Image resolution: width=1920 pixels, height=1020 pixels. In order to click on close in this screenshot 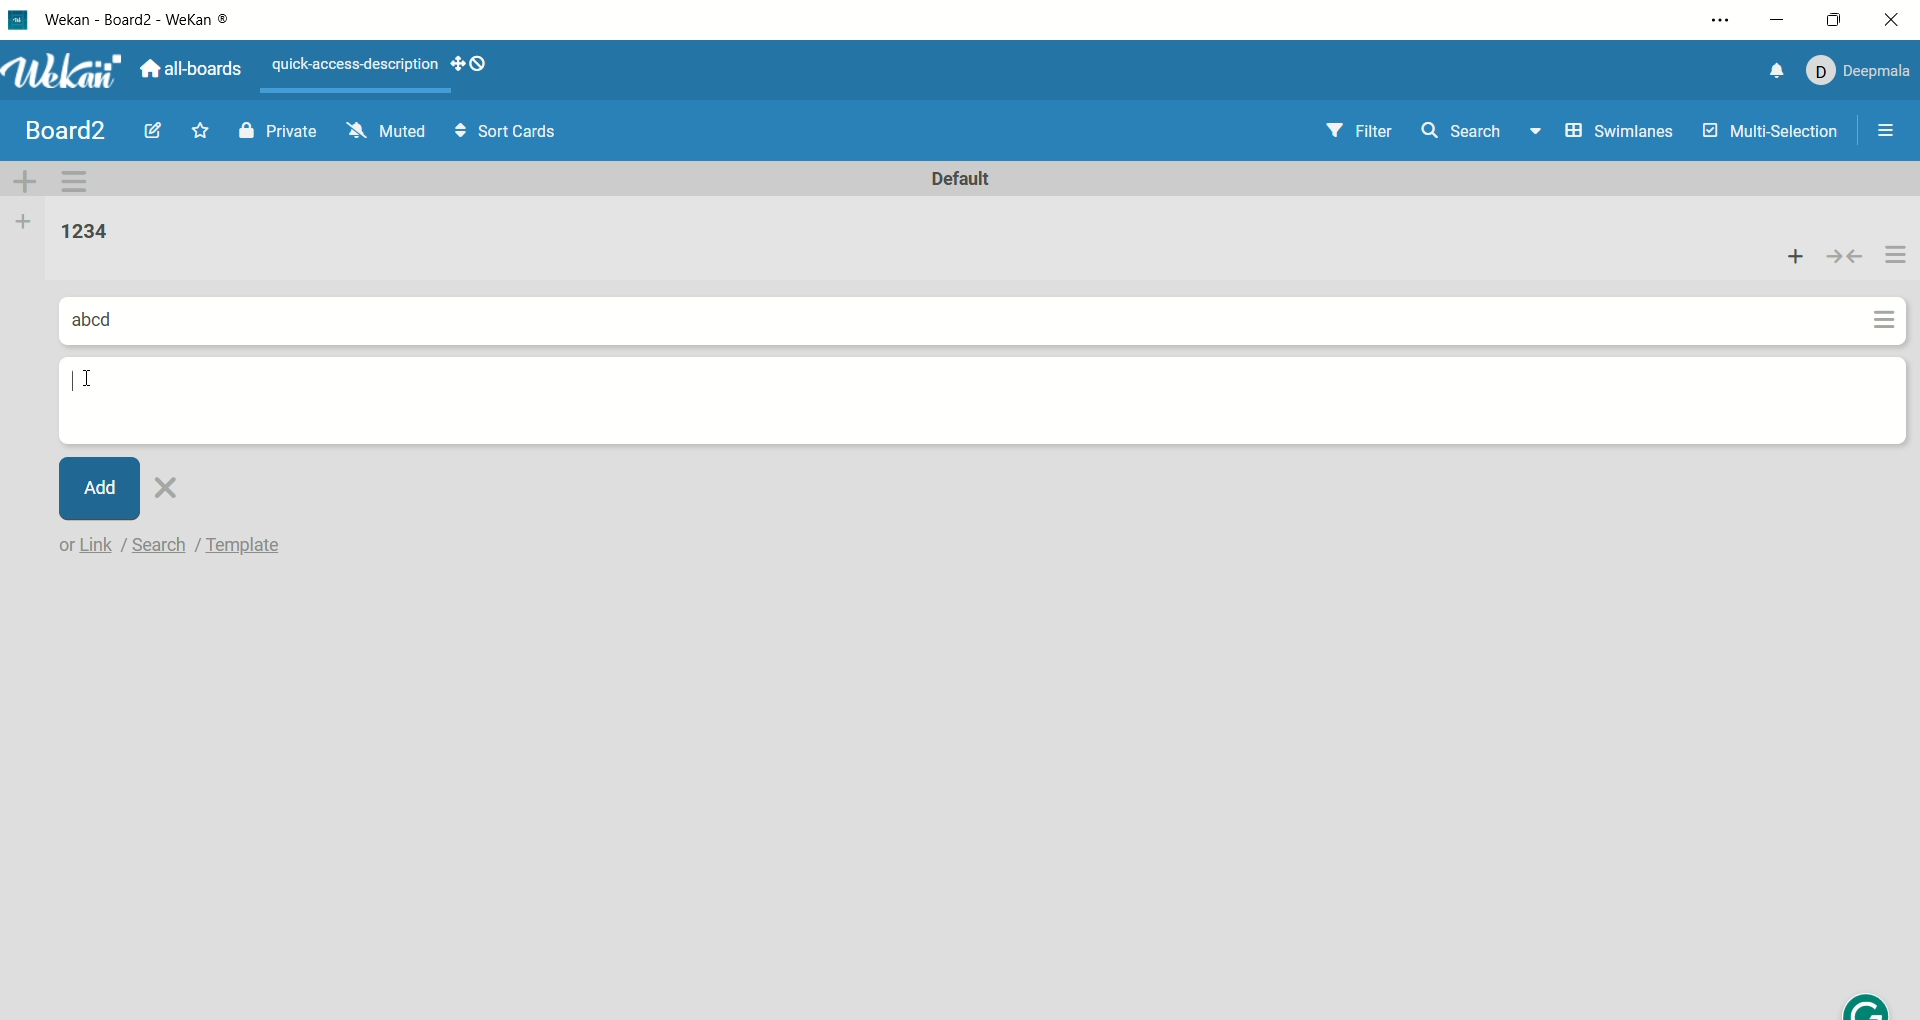, I will do `click(1896, 21)`.